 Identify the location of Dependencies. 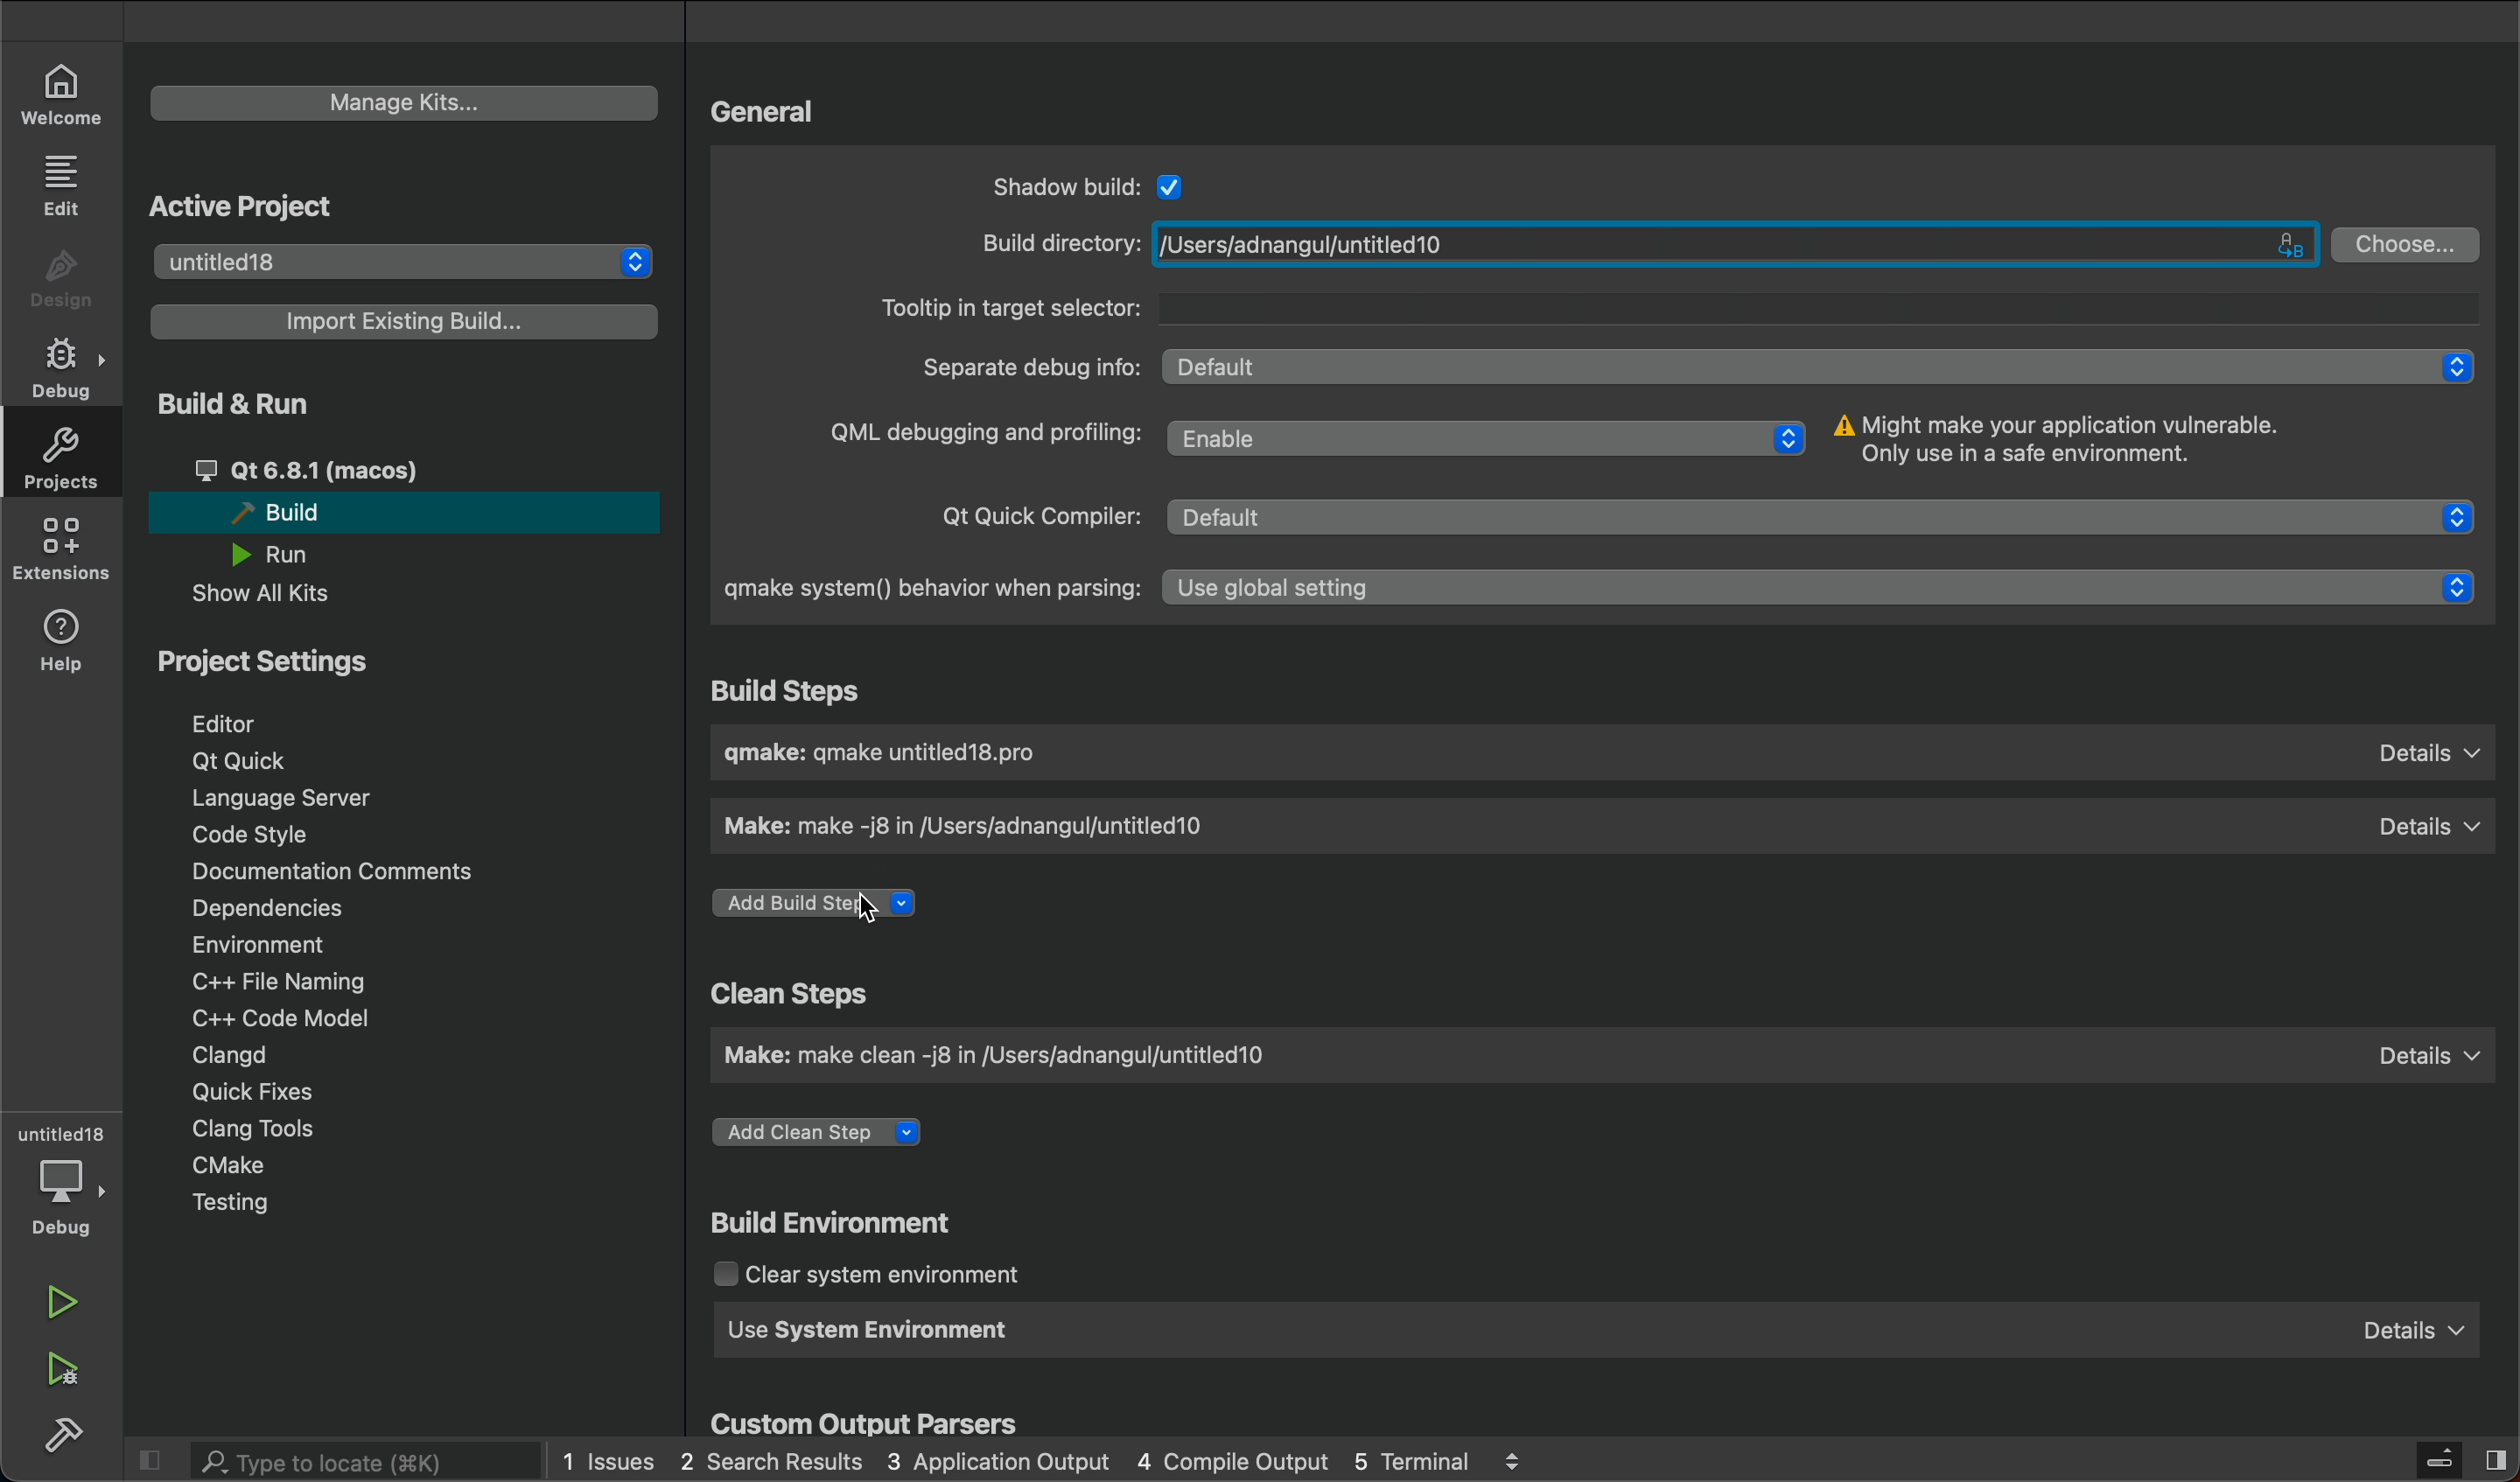
(266, 909).